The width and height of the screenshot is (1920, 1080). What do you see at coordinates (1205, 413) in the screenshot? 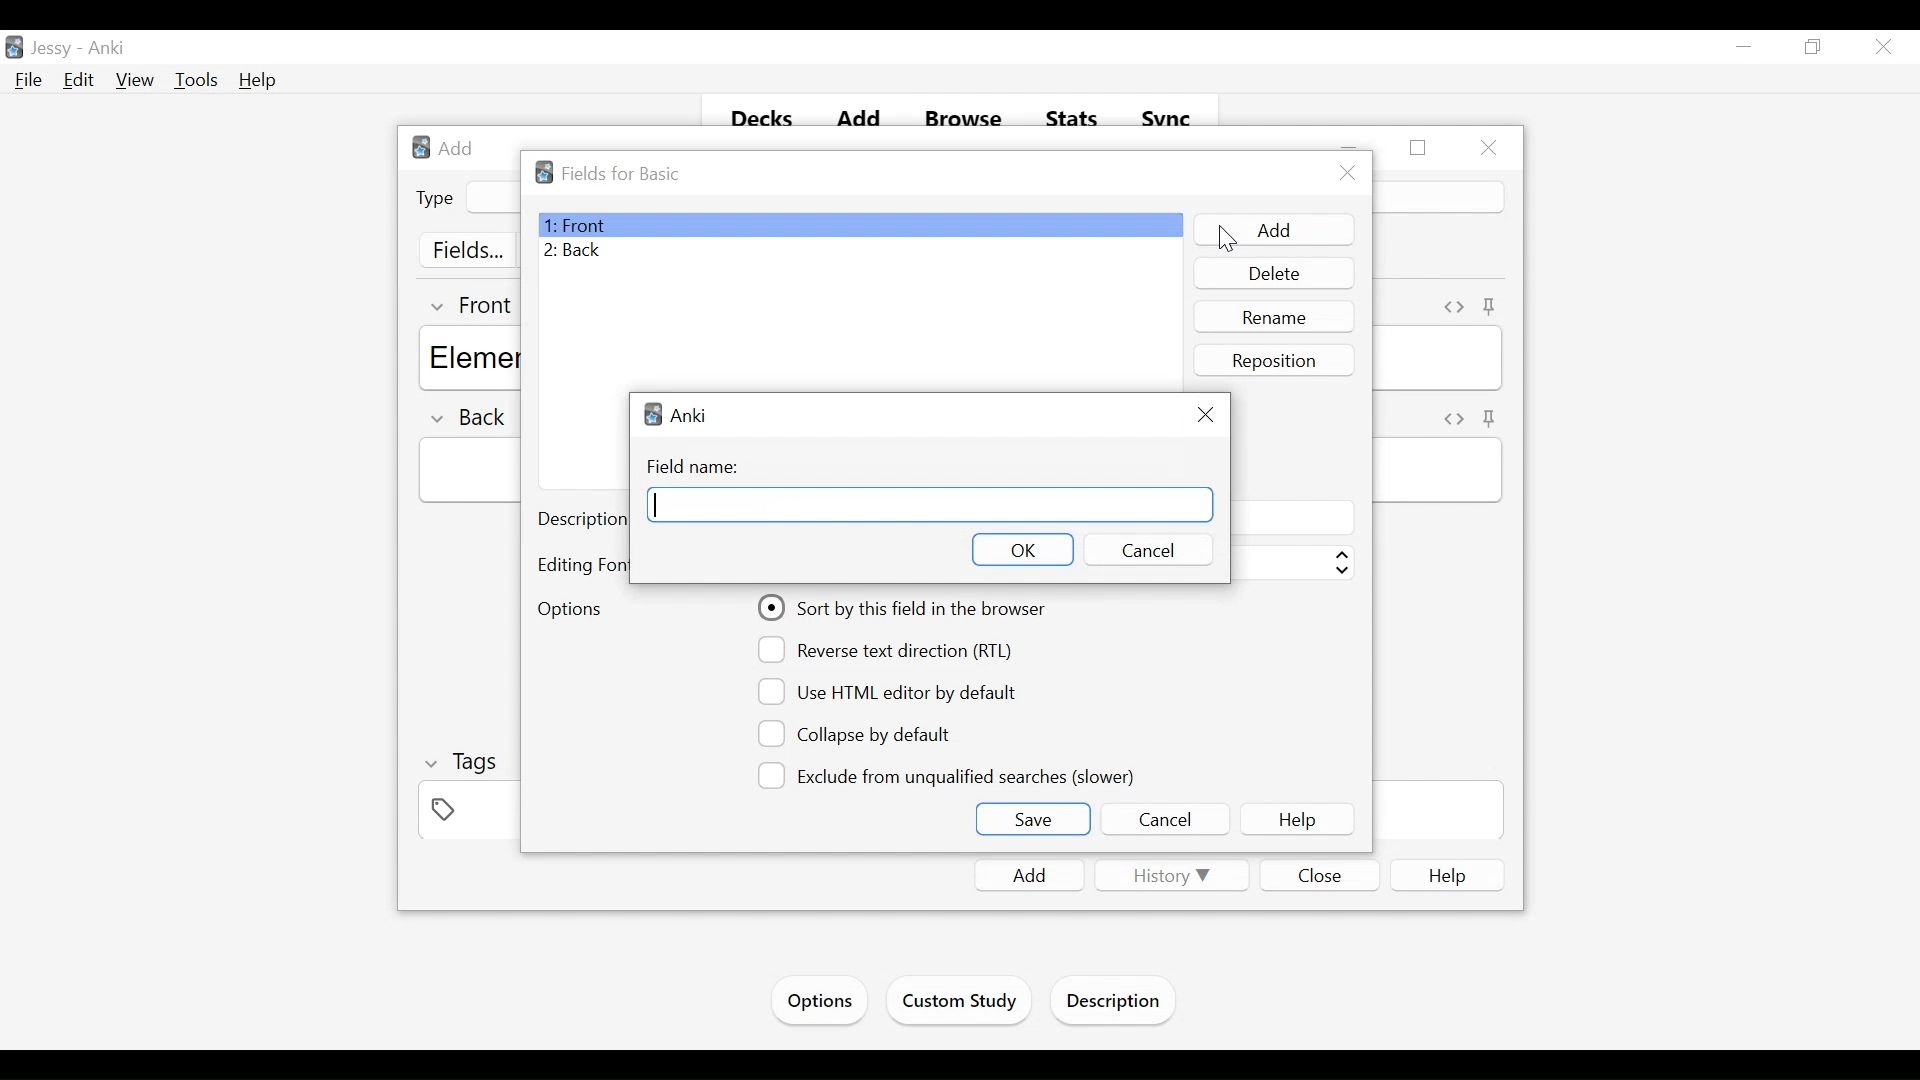
I see `Close` at bounding box center [1205, 413].